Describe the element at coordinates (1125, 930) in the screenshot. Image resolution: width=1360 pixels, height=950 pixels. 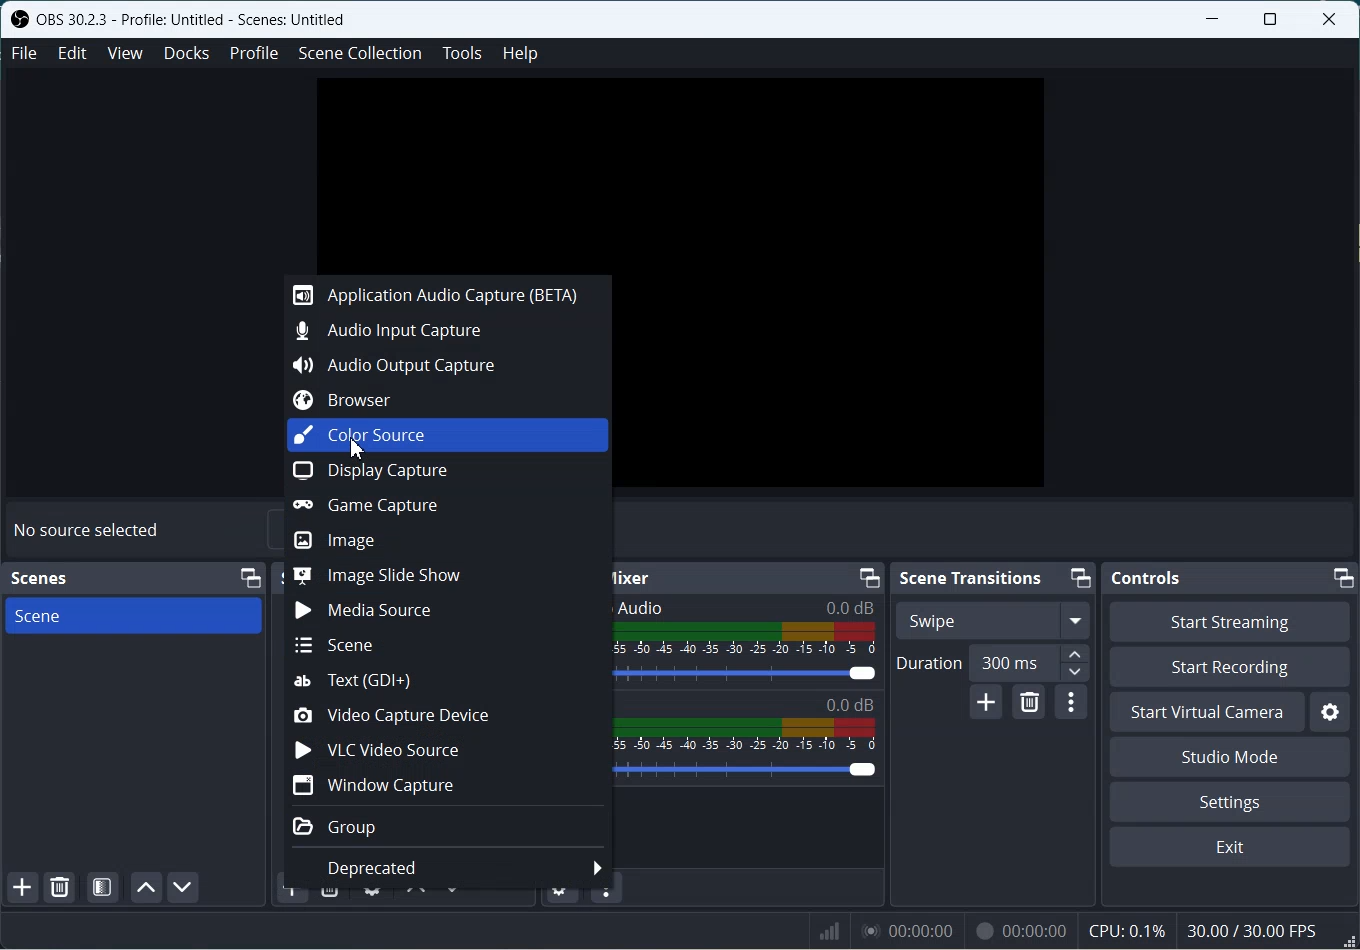
I see `CPU: 0.1%` at that location.